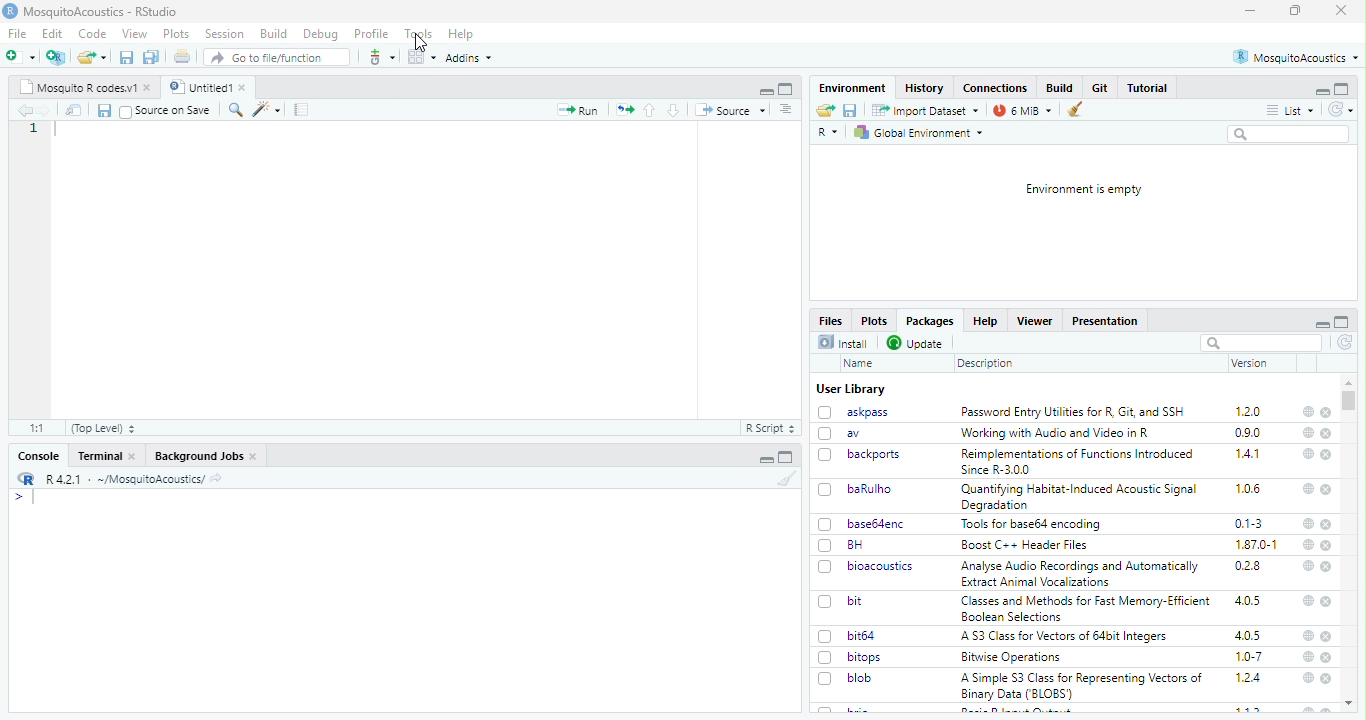 Image resolution: width=1366 pixels, height=720 pixels. What do you see at coordinates (133, 456) in the screenshot?
I see `close` at bounding box center [133, 456].